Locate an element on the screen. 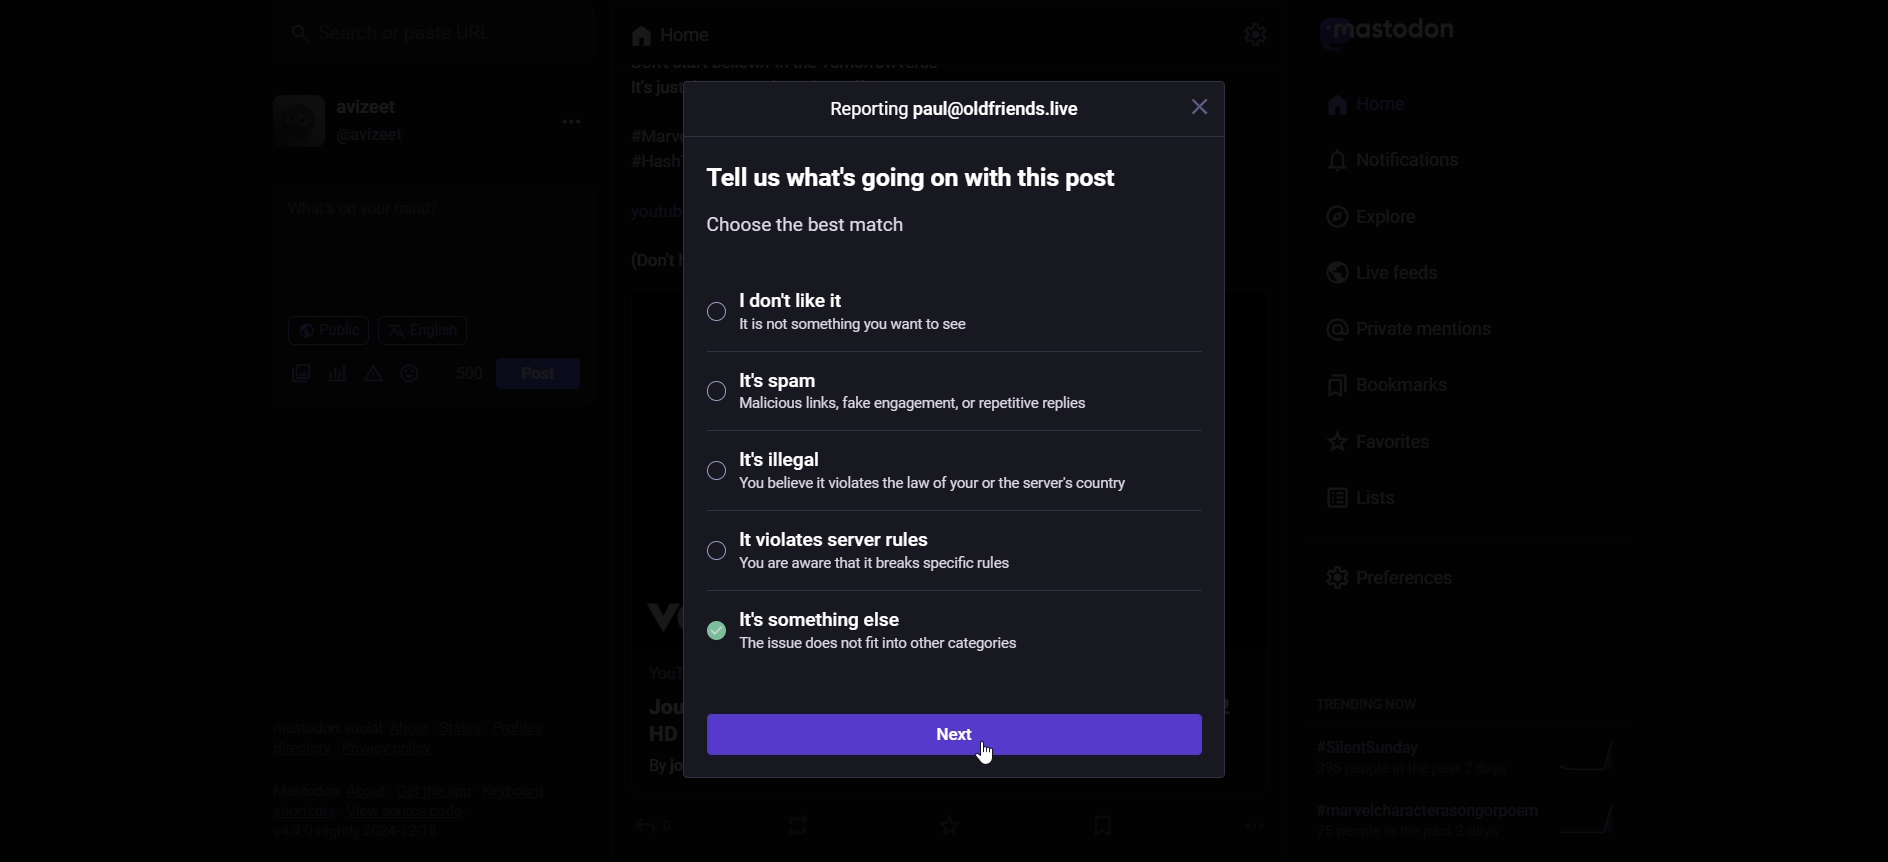 This screenshot has width=1888, height=862. text is located at coordinates (915, 198).